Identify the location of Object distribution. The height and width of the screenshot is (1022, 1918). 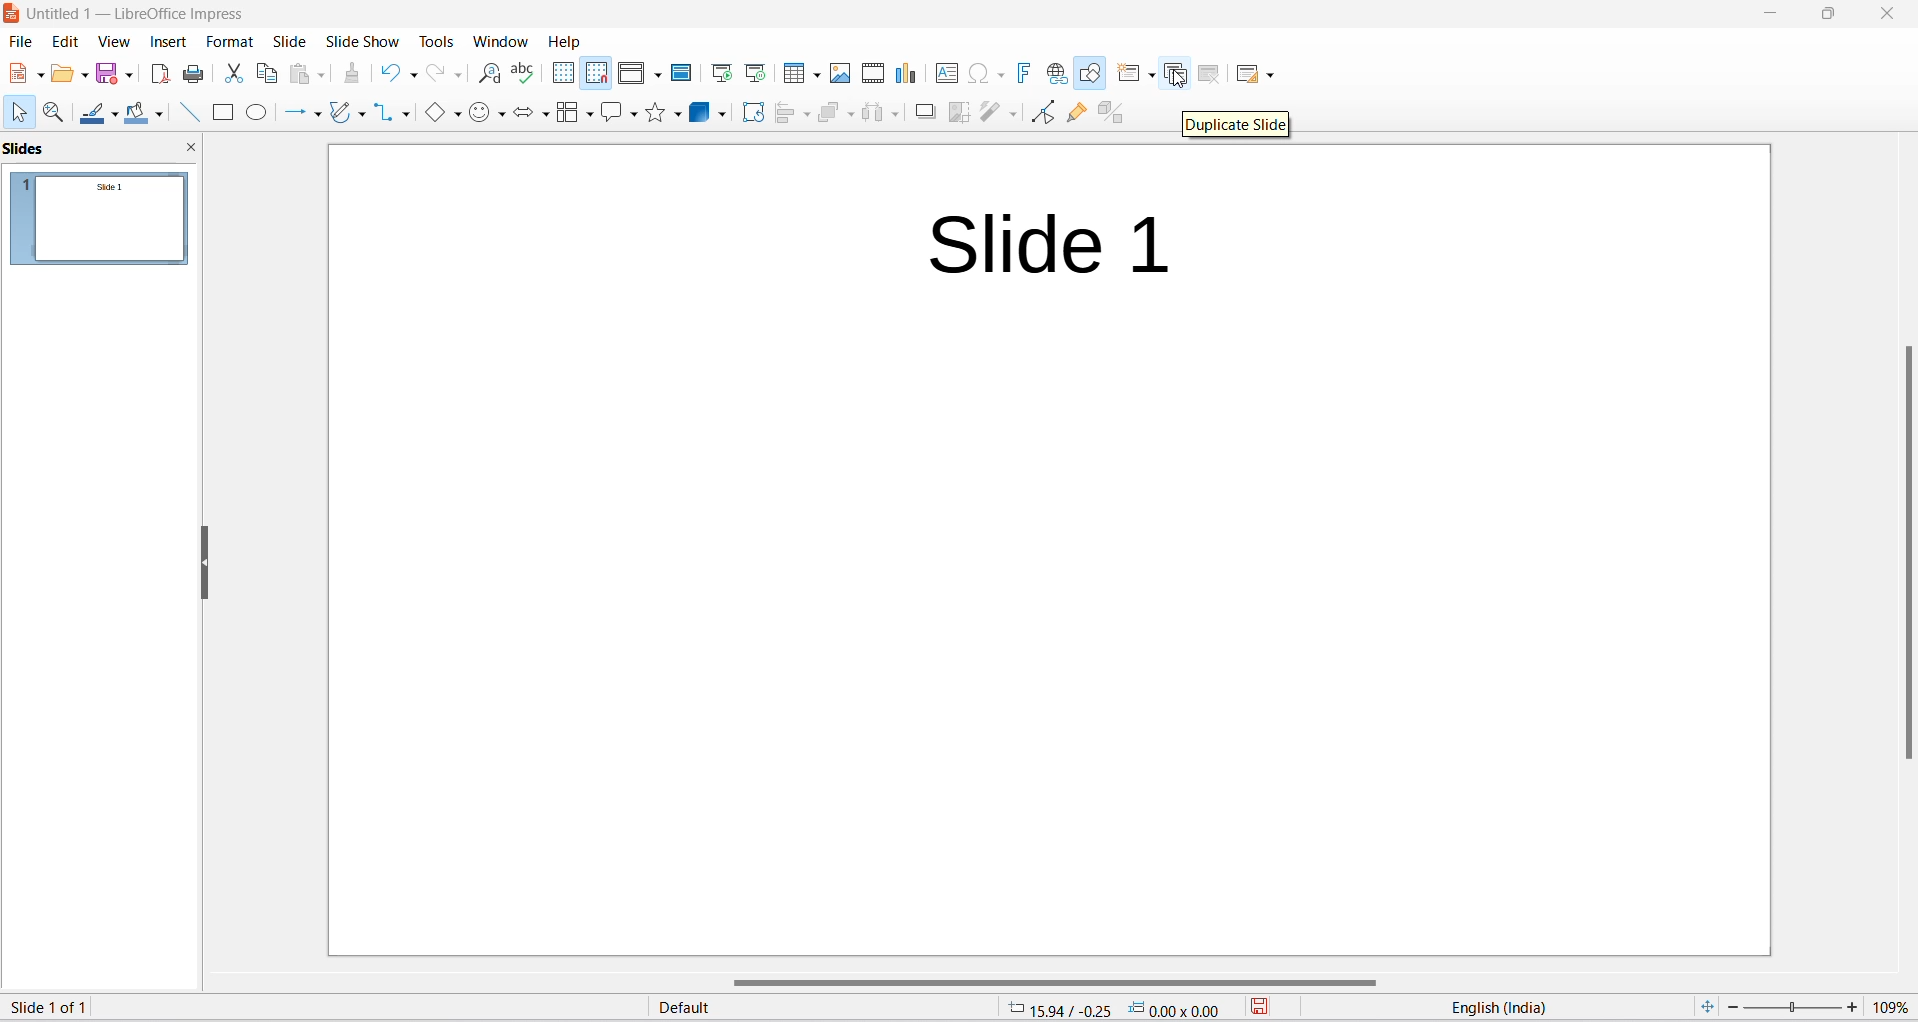
(884, 113).